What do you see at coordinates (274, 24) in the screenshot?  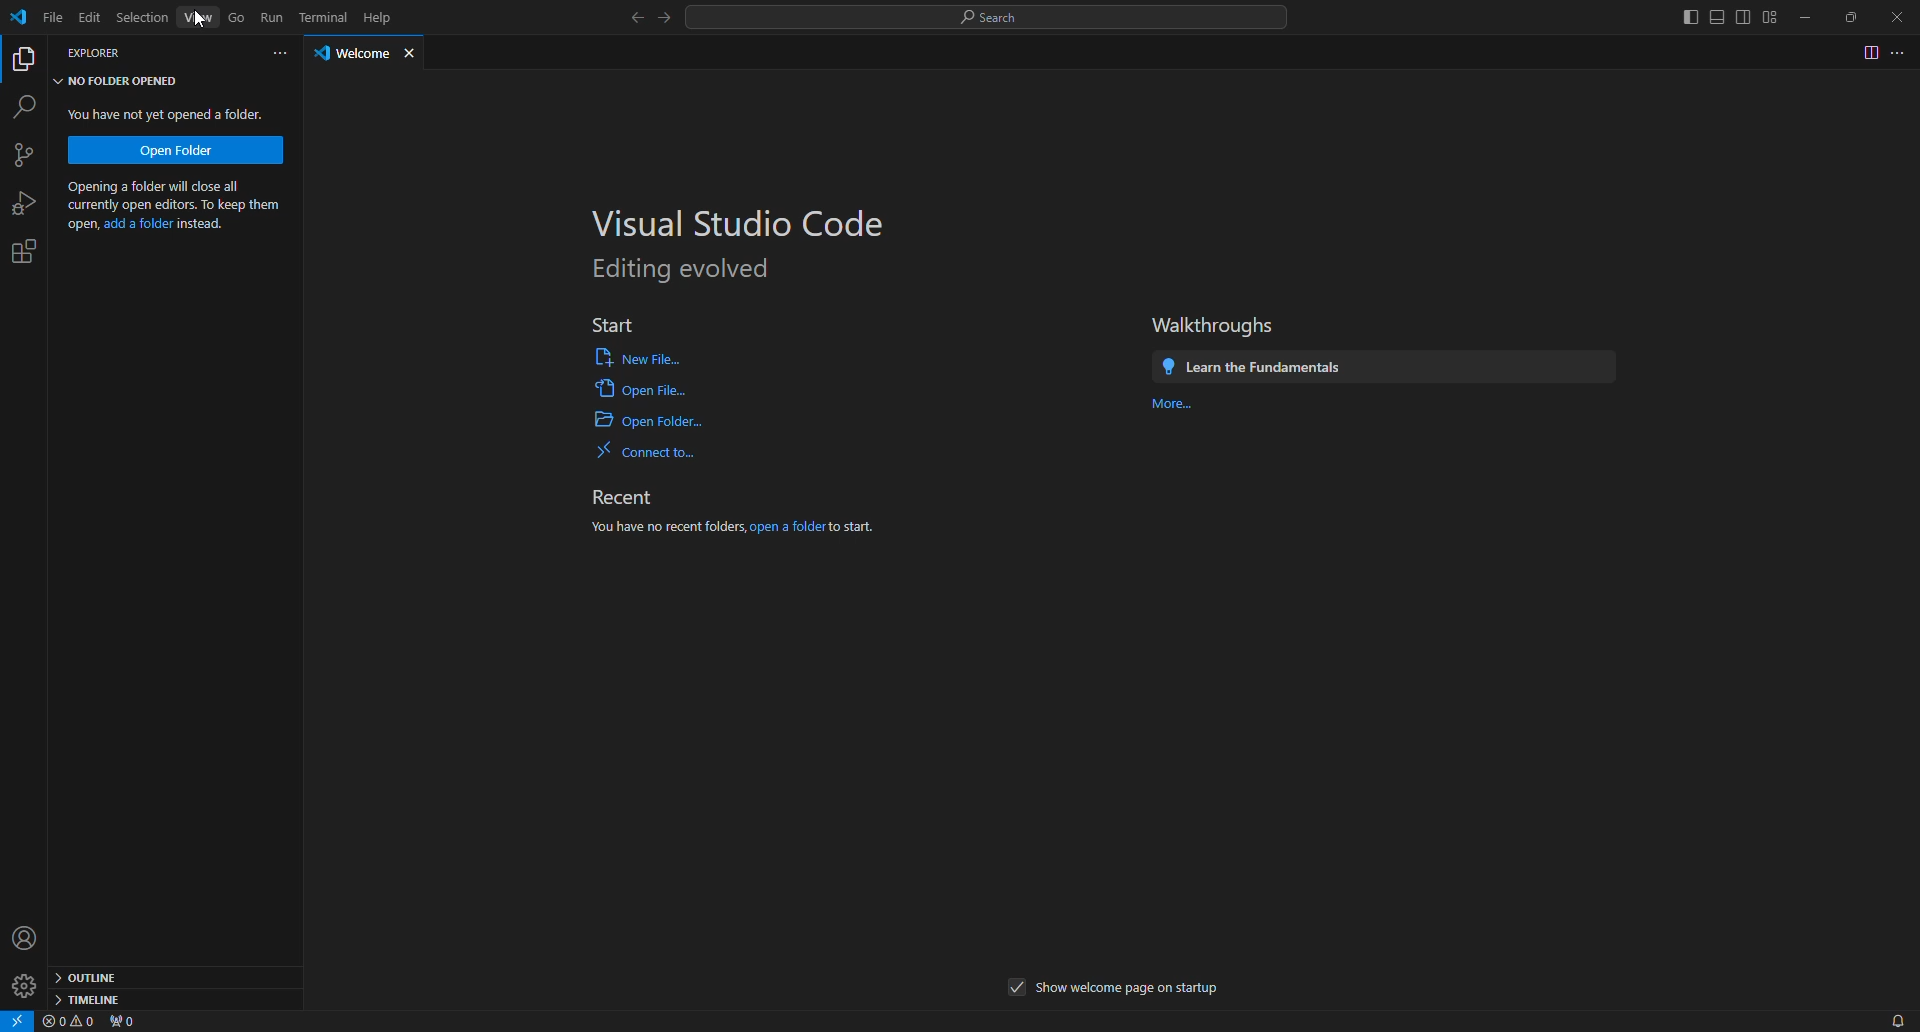 I see `Run` at bounding box center [274, 24].